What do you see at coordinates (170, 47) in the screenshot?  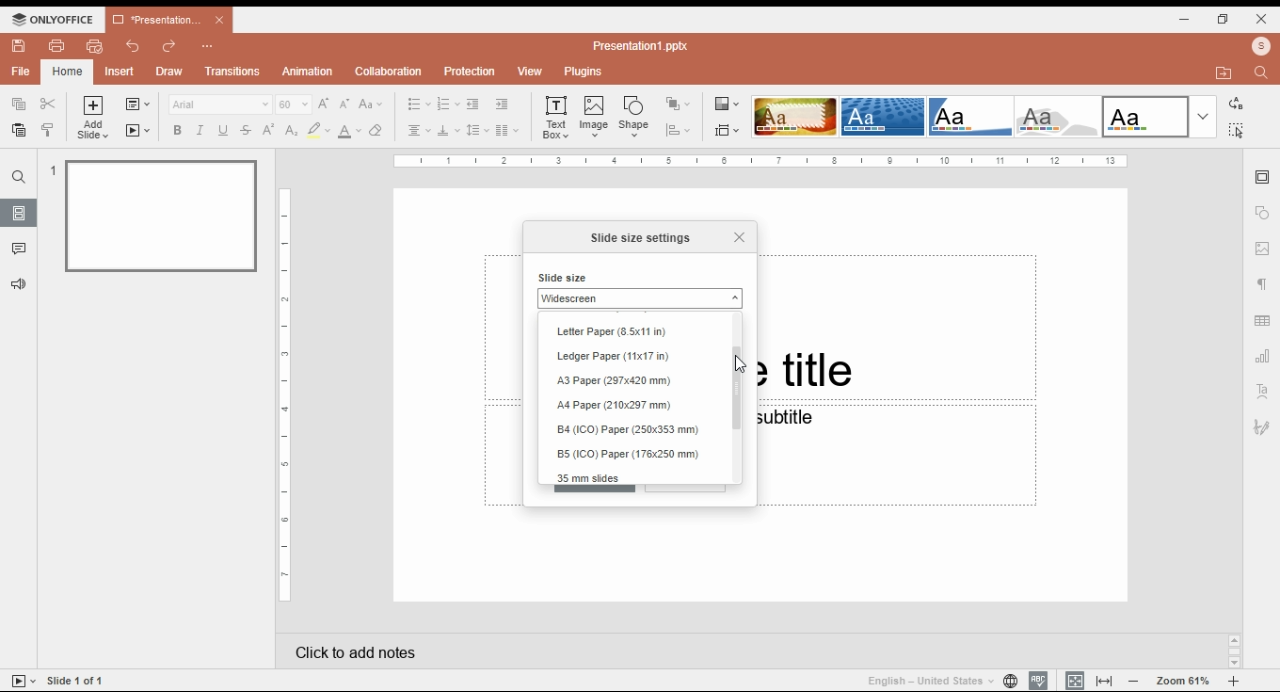 I see `redo` at bounding box center [170, 47].